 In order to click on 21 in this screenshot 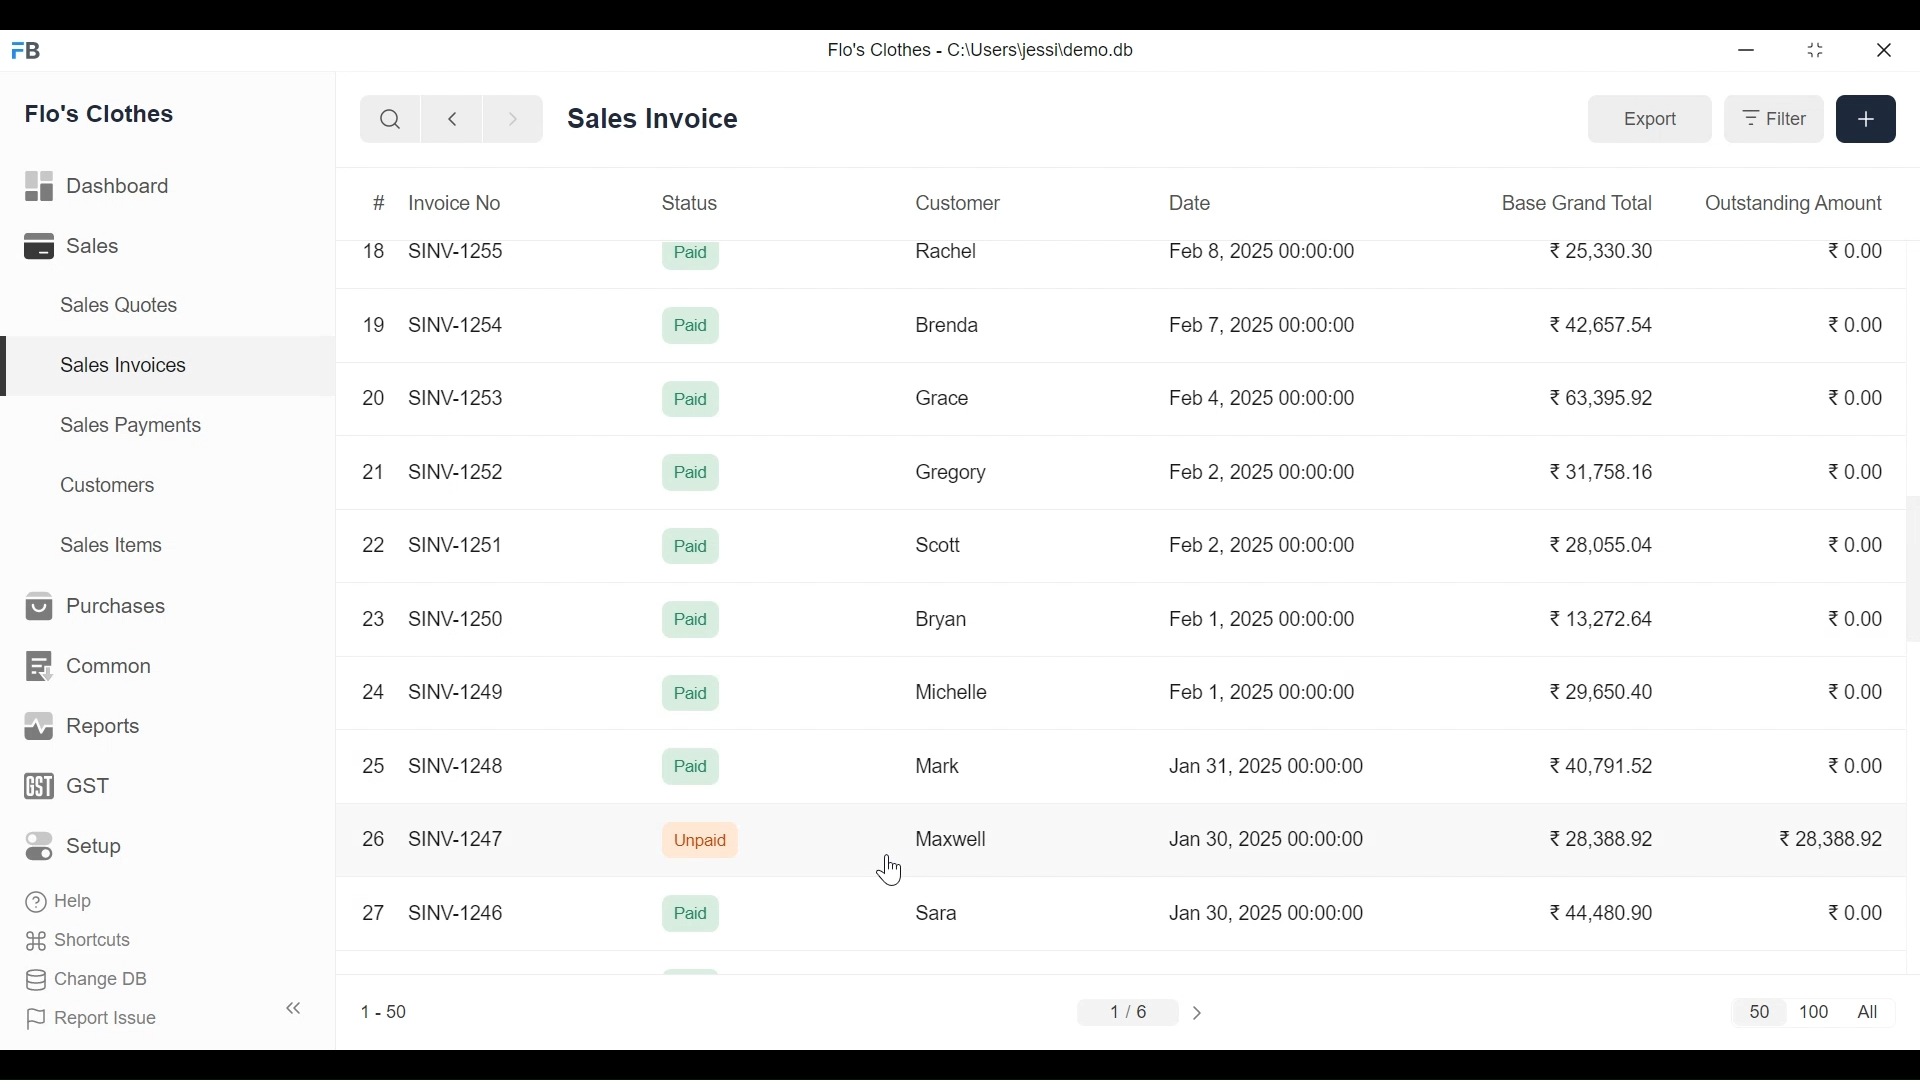, I will do `click(372, 471)`.